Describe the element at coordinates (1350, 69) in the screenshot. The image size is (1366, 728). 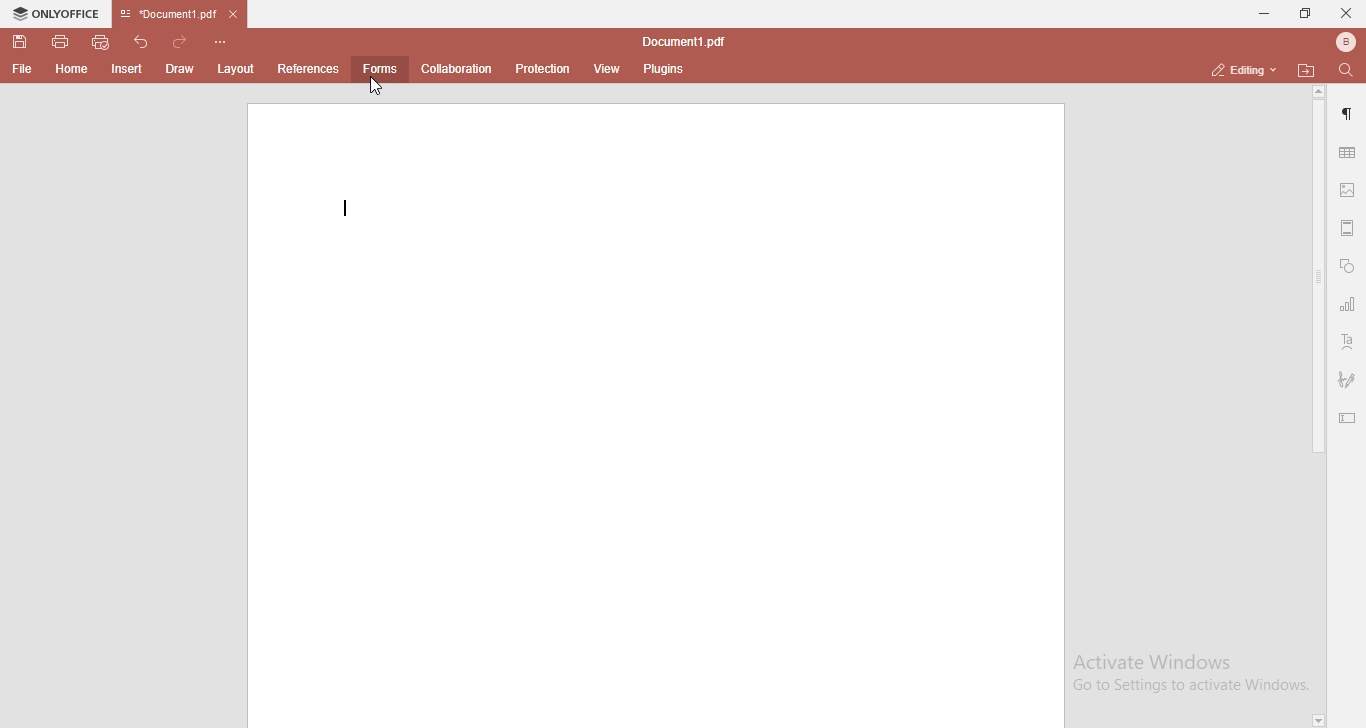
I see `find` at that location.